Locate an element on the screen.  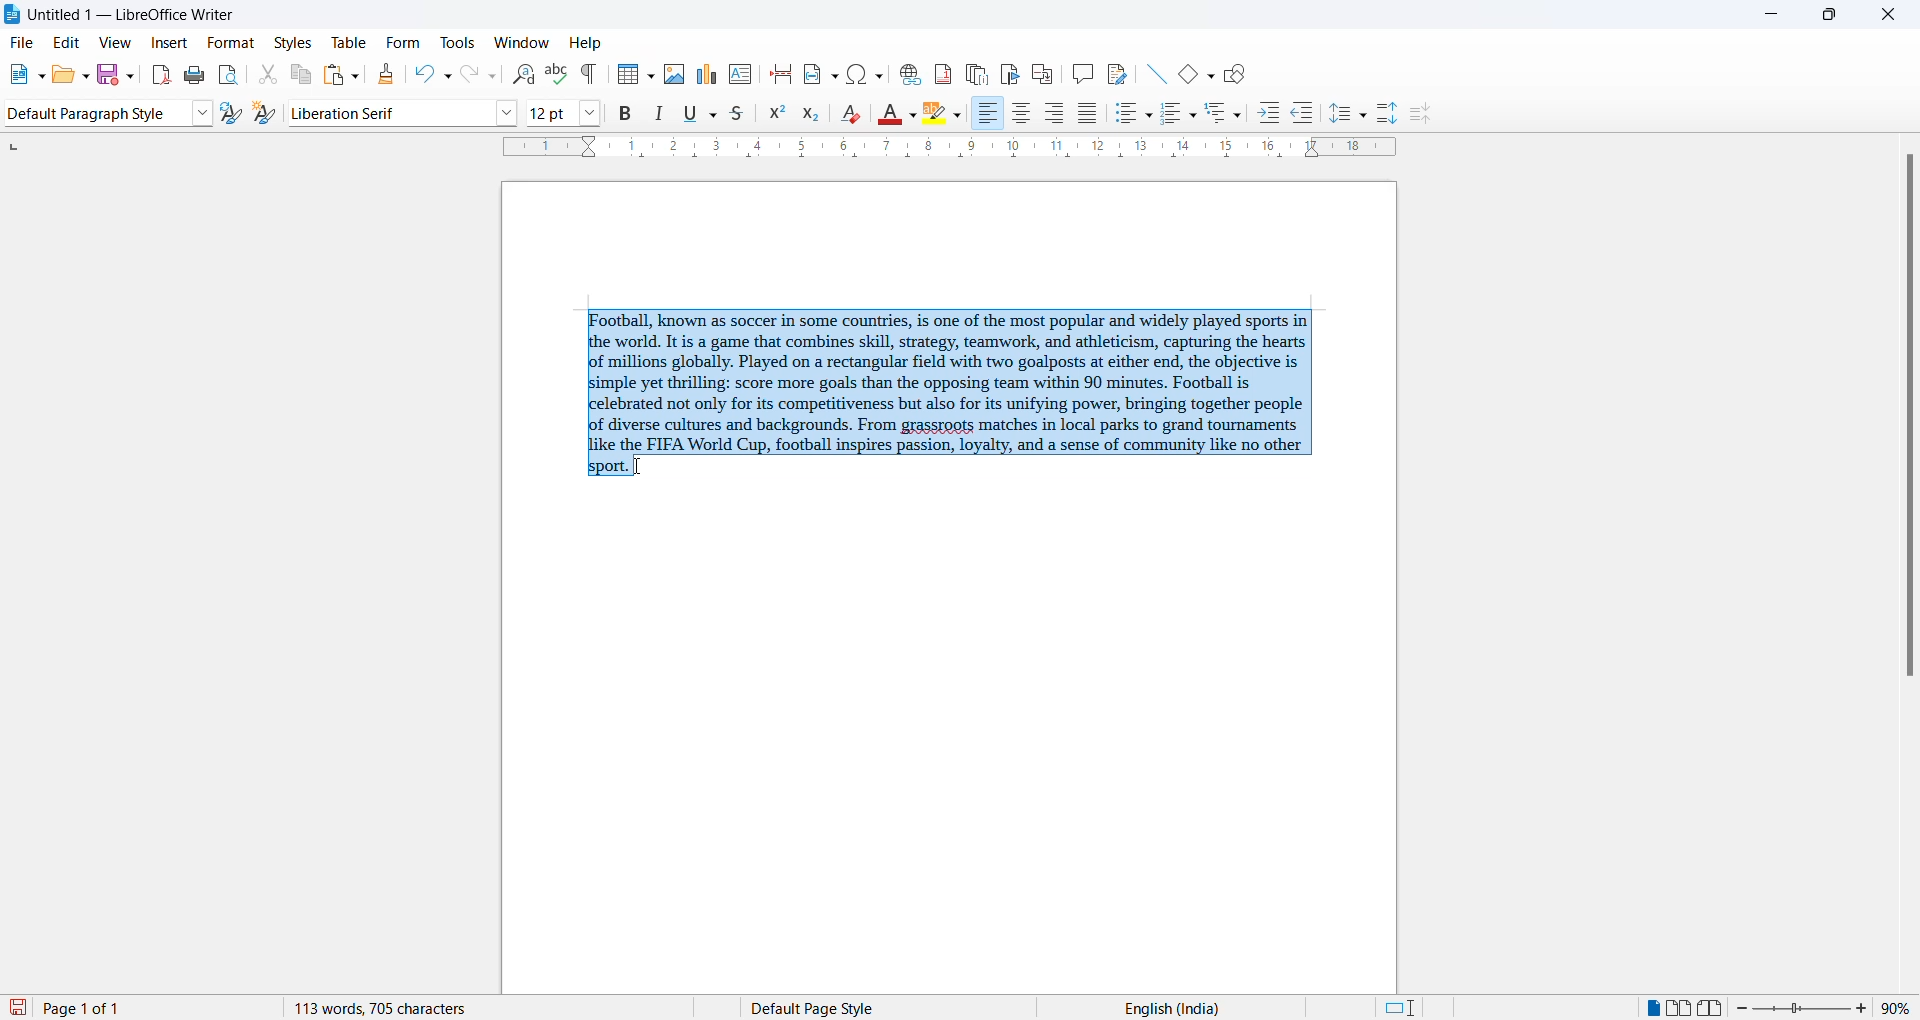
insert table is located at coordinates (625, 74).